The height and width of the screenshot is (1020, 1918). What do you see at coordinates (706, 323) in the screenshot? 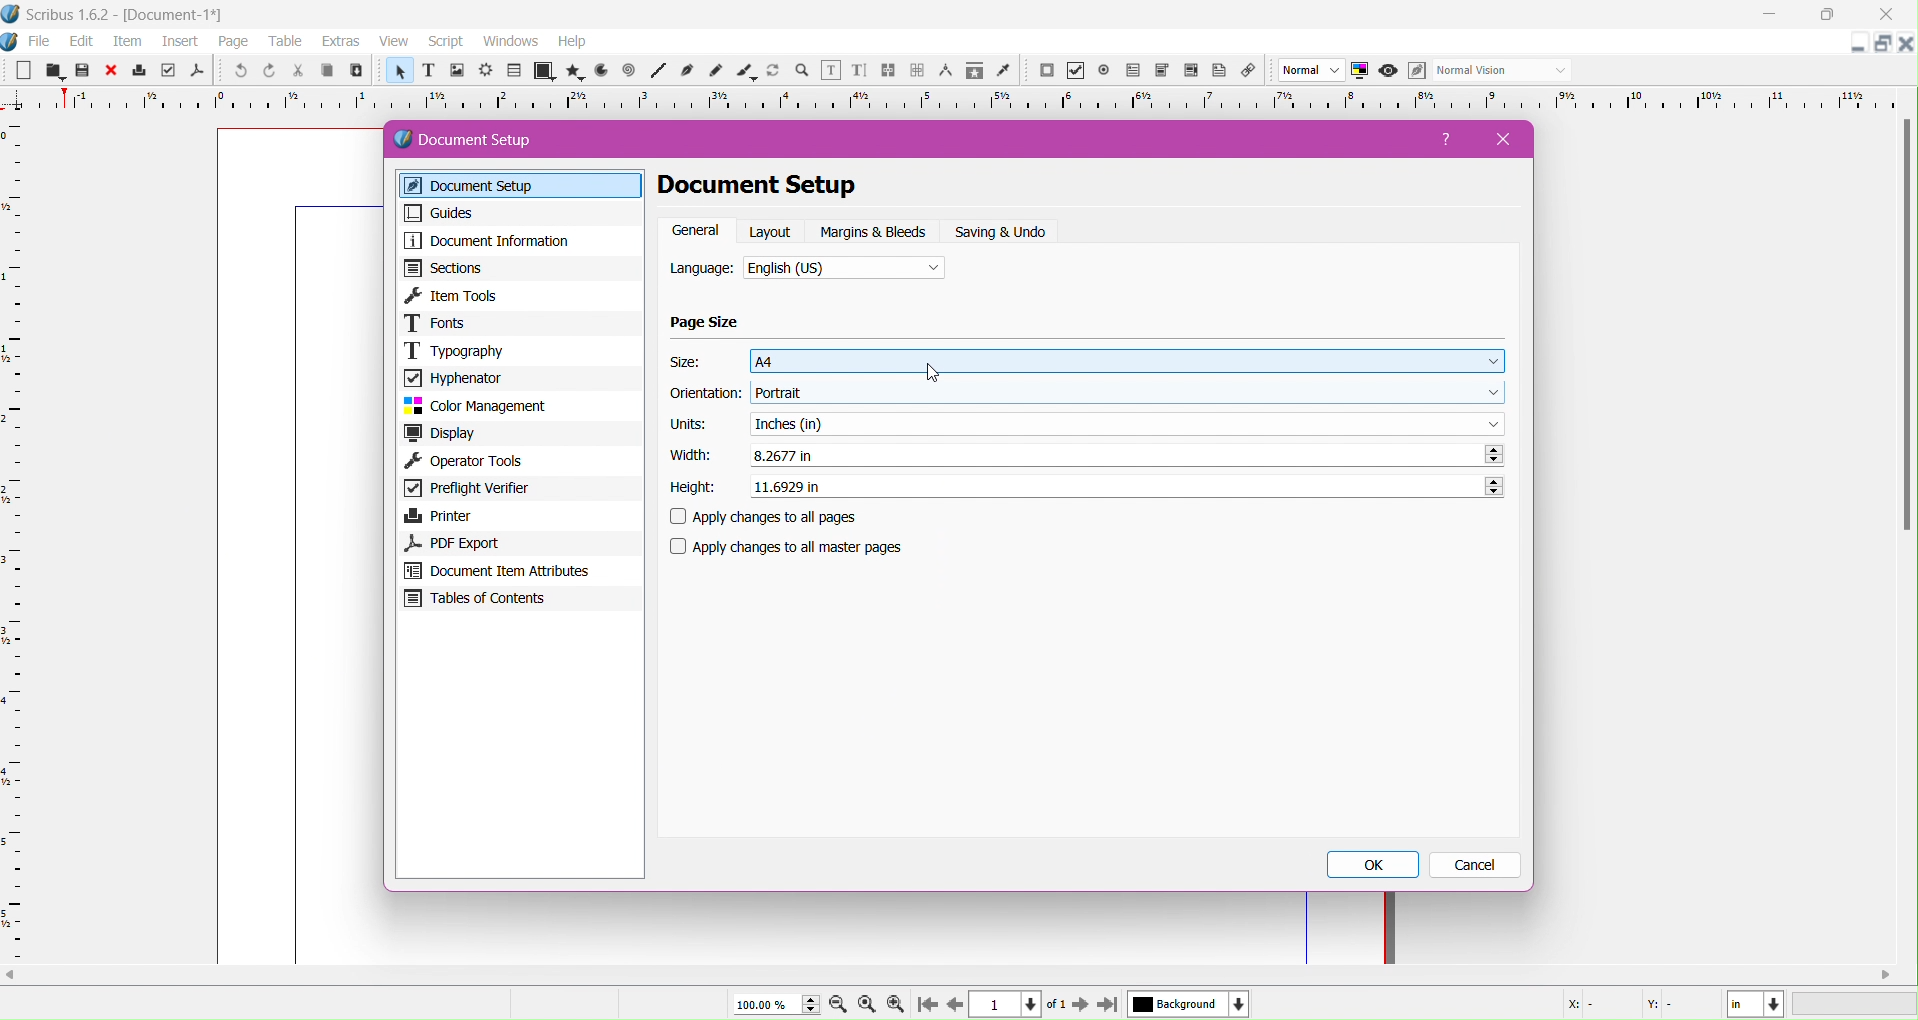
I see `Page Size` at bounding box center [706, 323].